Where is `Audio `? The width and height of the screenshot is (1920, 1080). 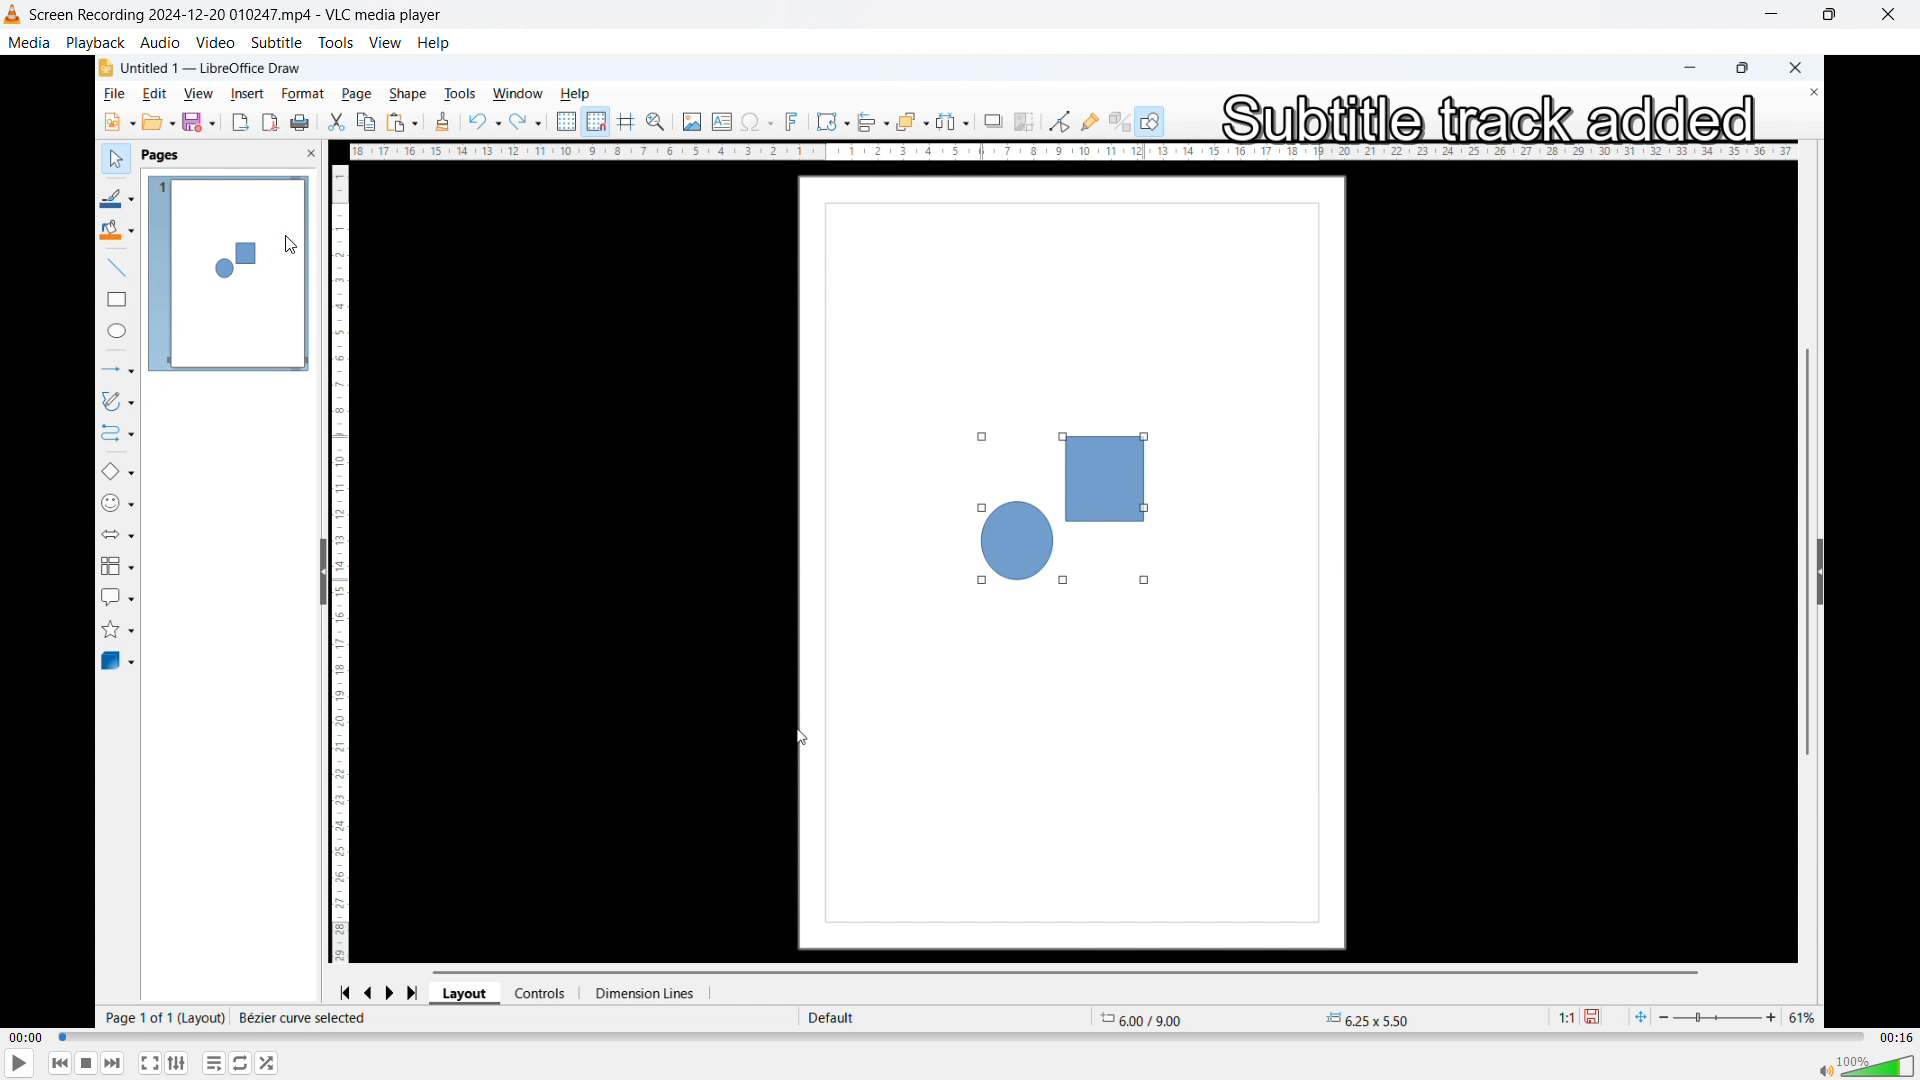
Audio  is located at coordinates (161, 42).